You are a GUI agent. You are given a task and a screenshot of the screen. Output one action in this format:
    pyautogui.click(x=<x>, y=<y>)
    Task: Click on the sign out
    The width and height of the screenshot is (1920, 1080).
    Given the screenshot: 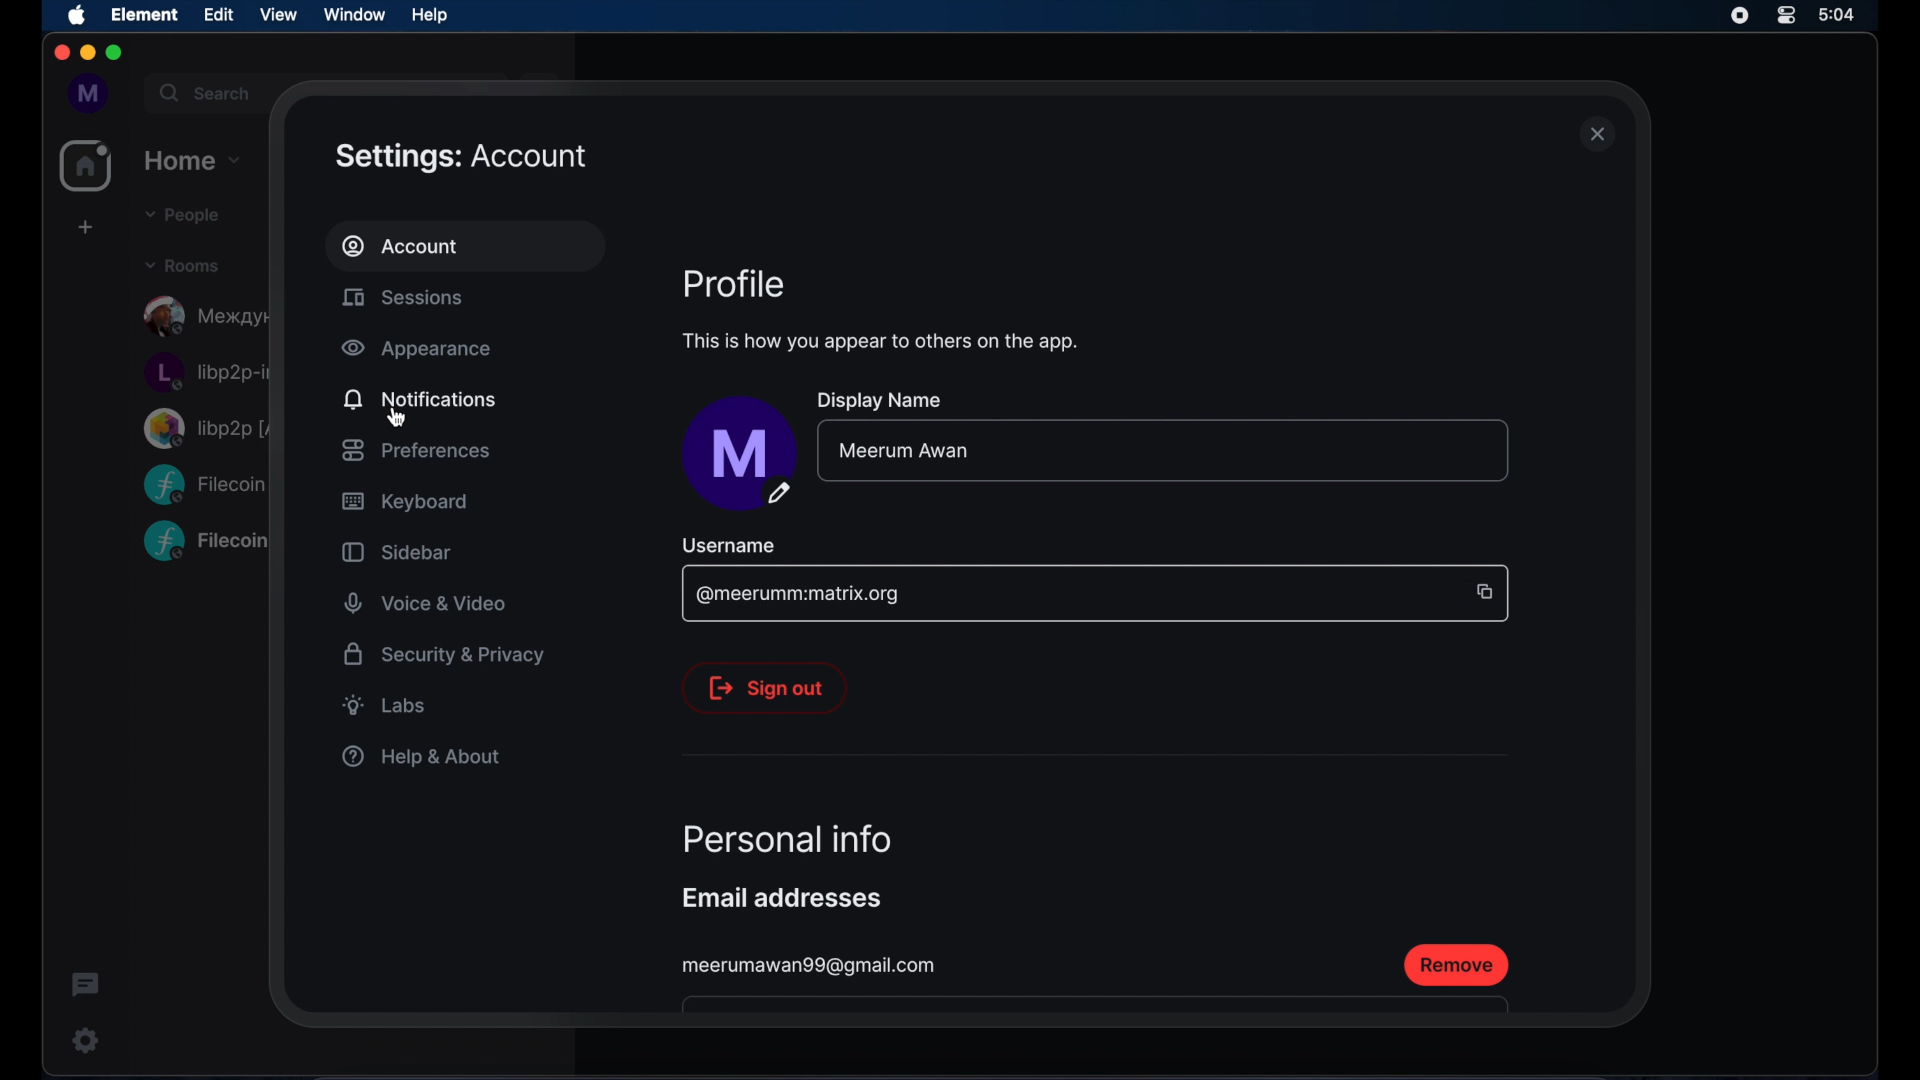 What is the action you would take?
    pyautogui.click(x=764, y=688)
    